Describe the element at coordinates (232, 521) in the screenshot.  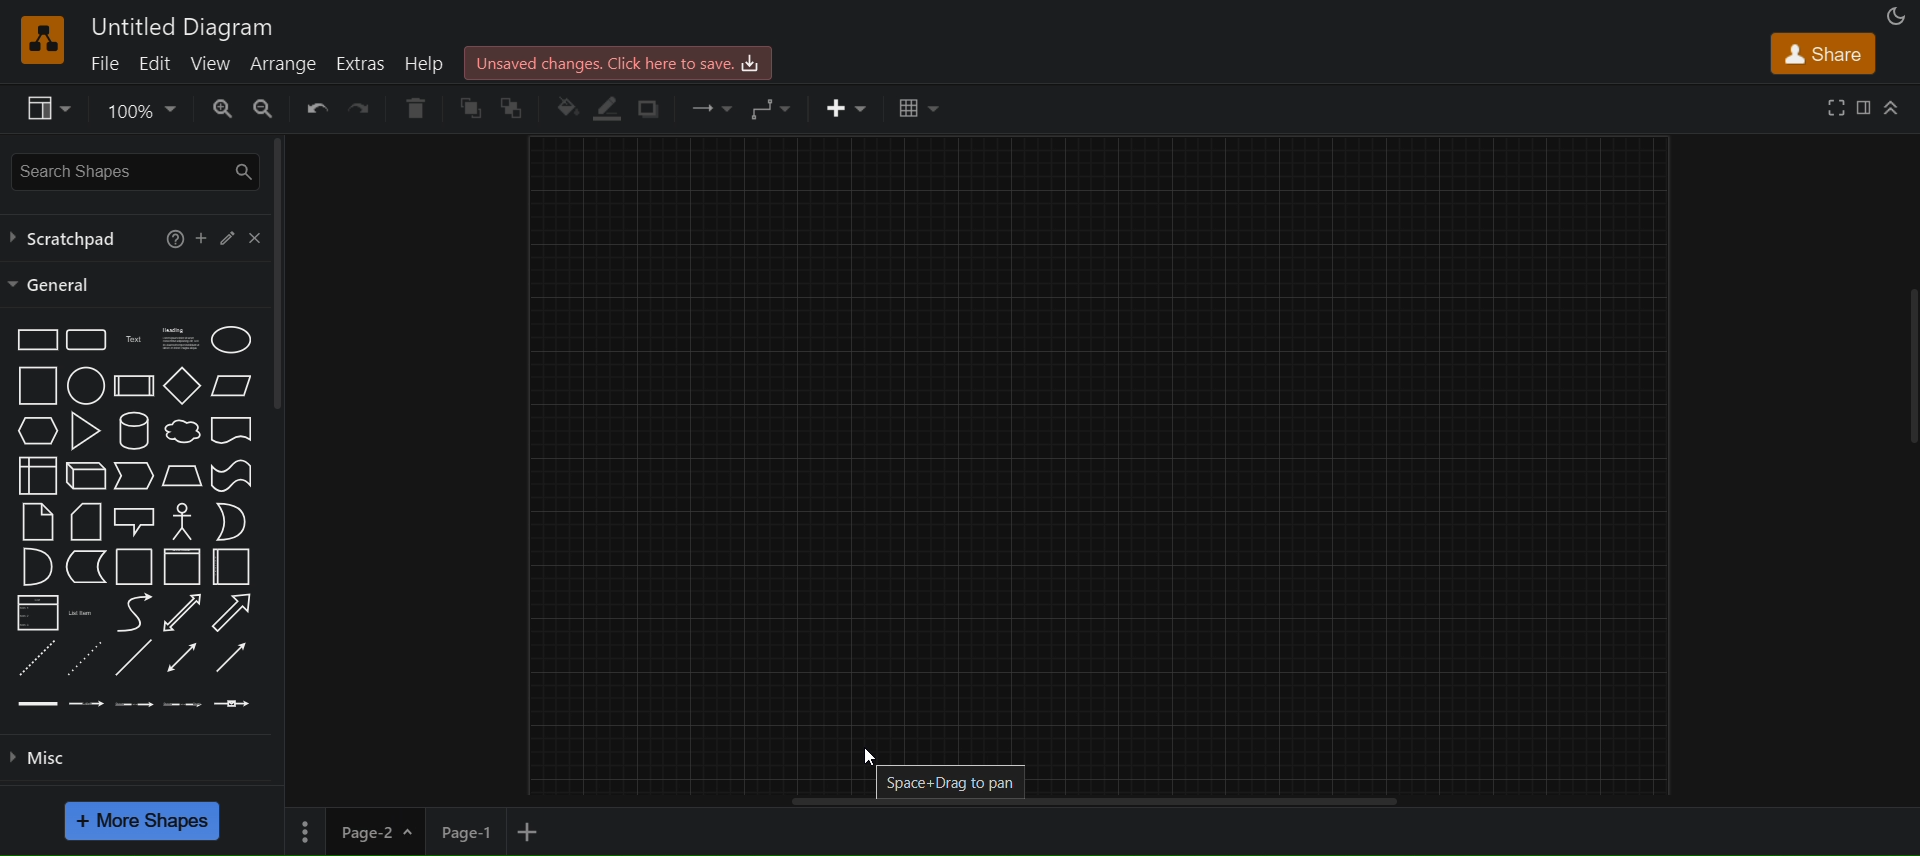
I see `or` at that location.